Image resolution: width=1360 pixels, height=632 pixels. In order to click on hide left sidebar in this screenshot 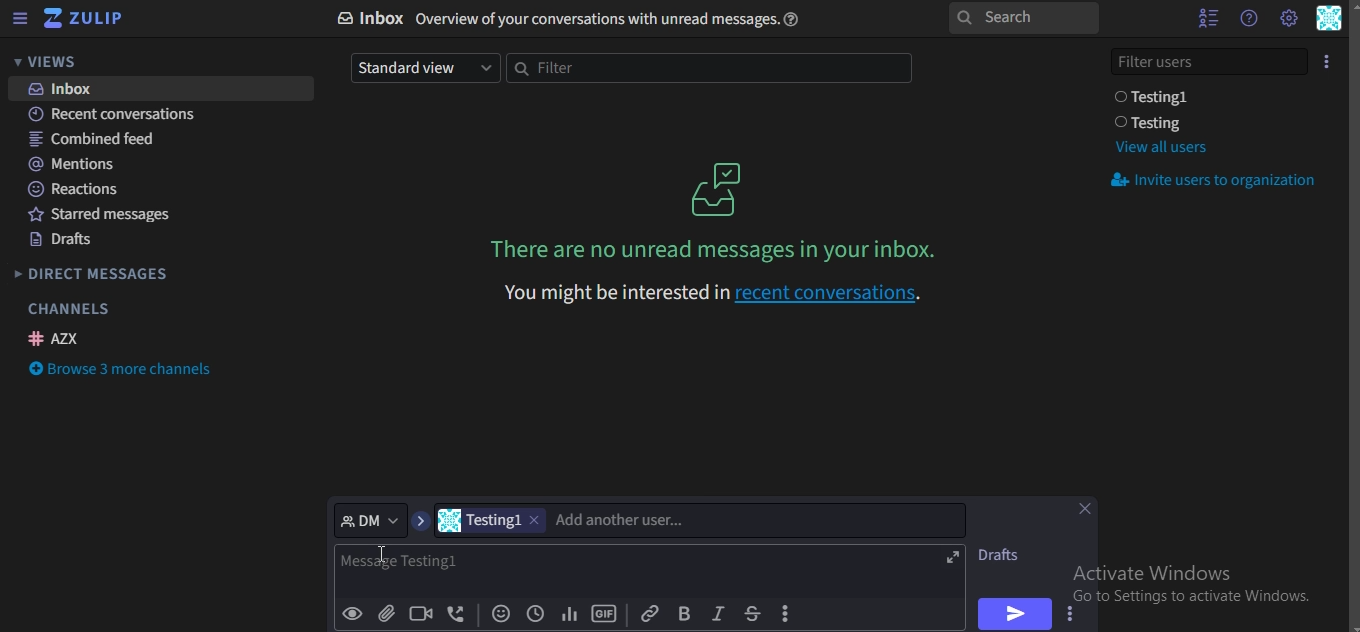, I will do `click(20, 20)`.